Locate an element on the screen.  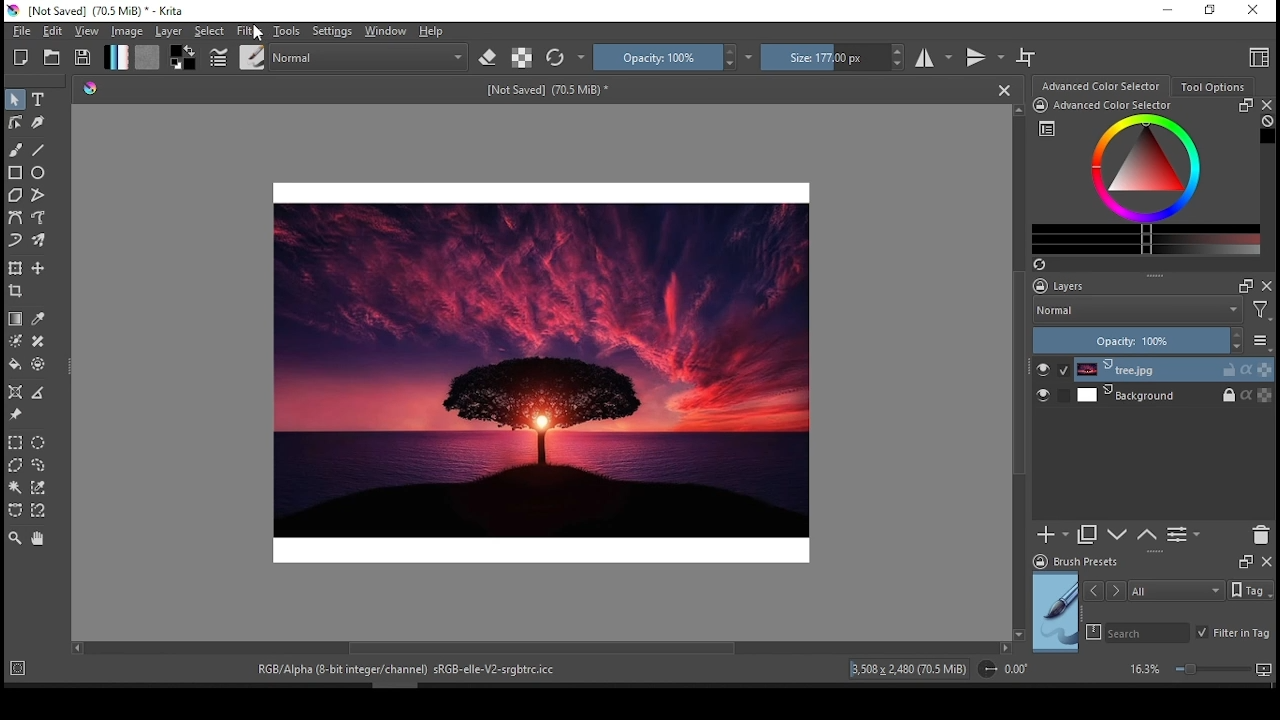
blend mode is located at coordinates (1154, 310).